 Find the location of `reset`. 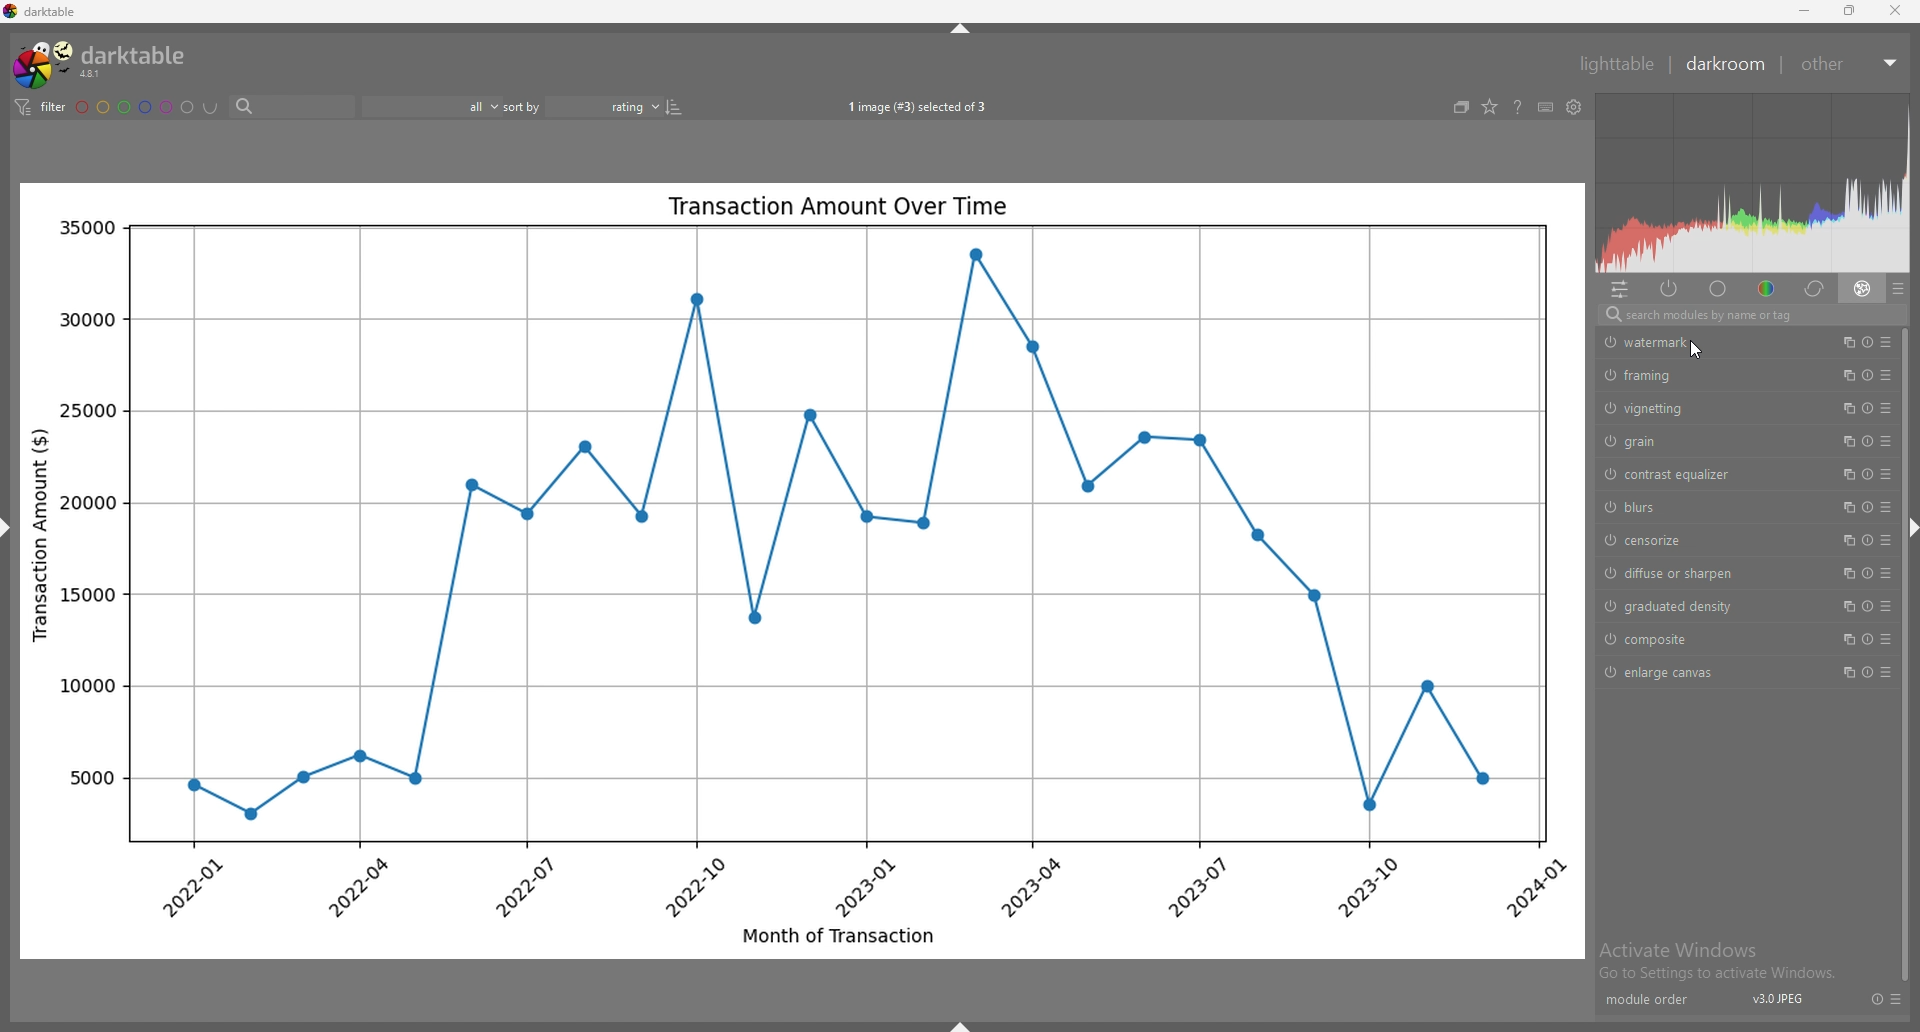

reset is located at coordinates (1870, 671).